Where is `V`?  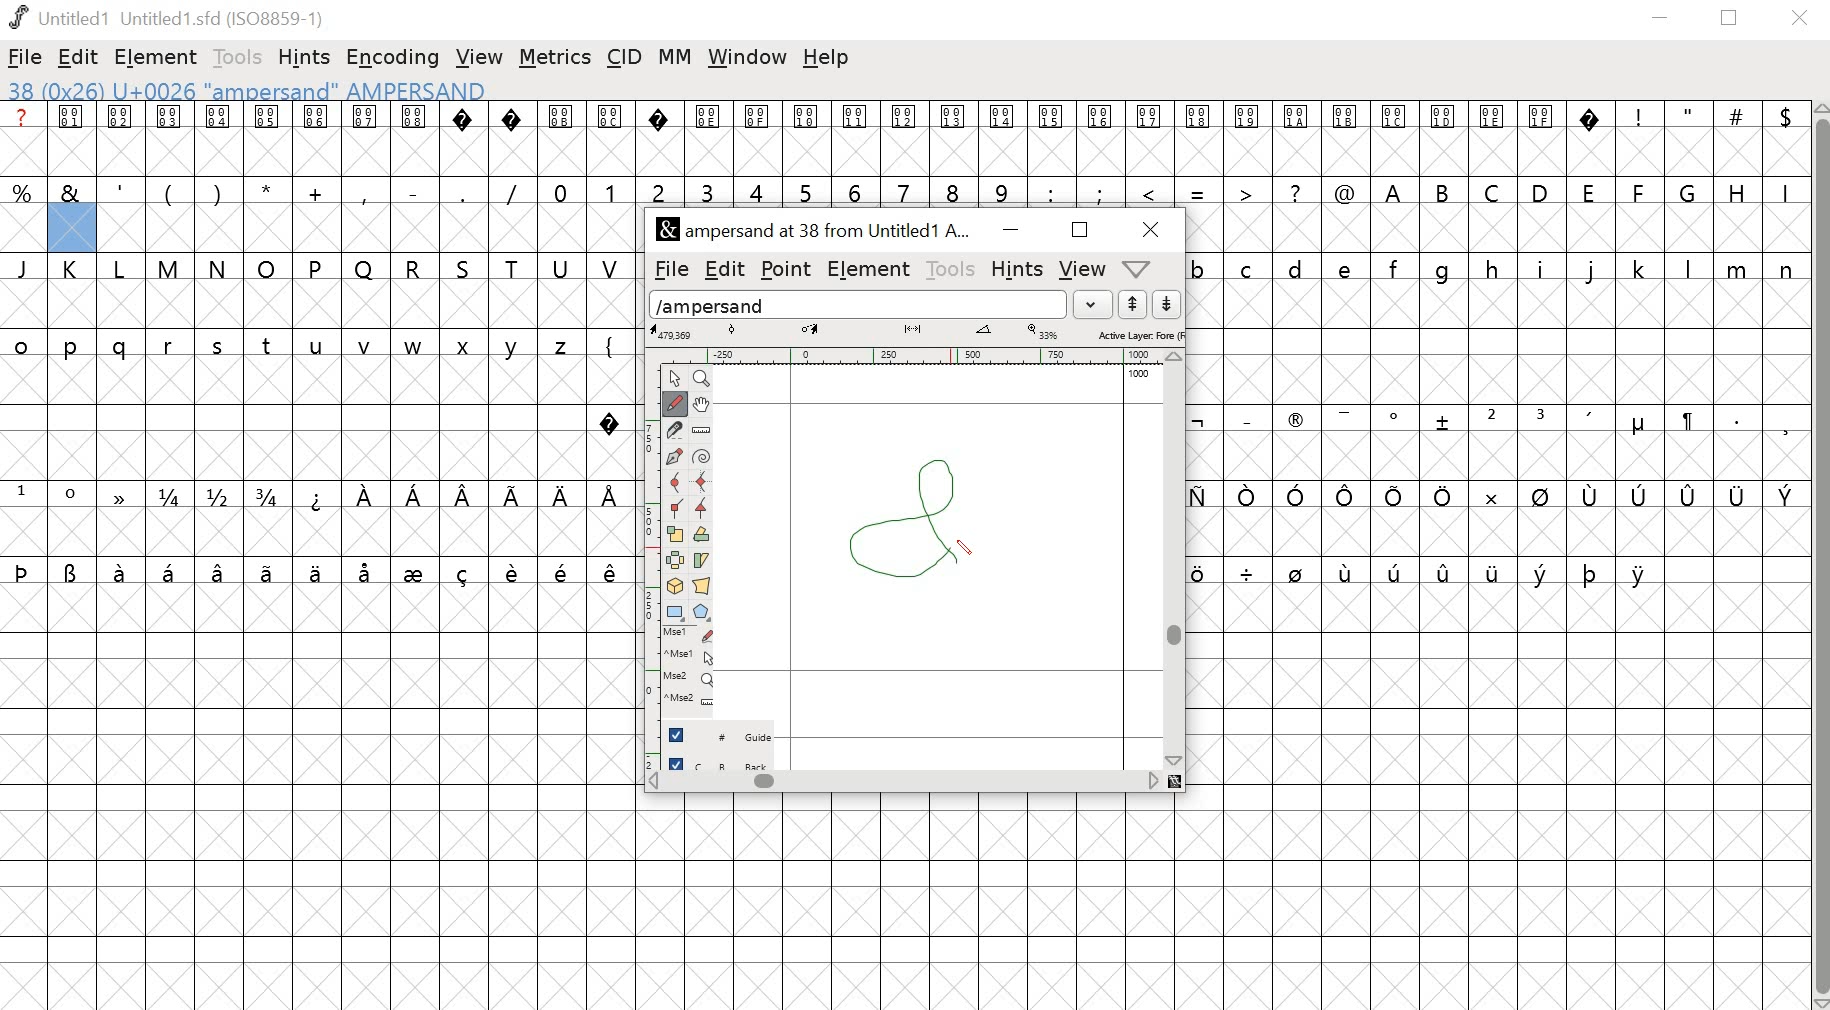
V is located at coordinates (612, 266).